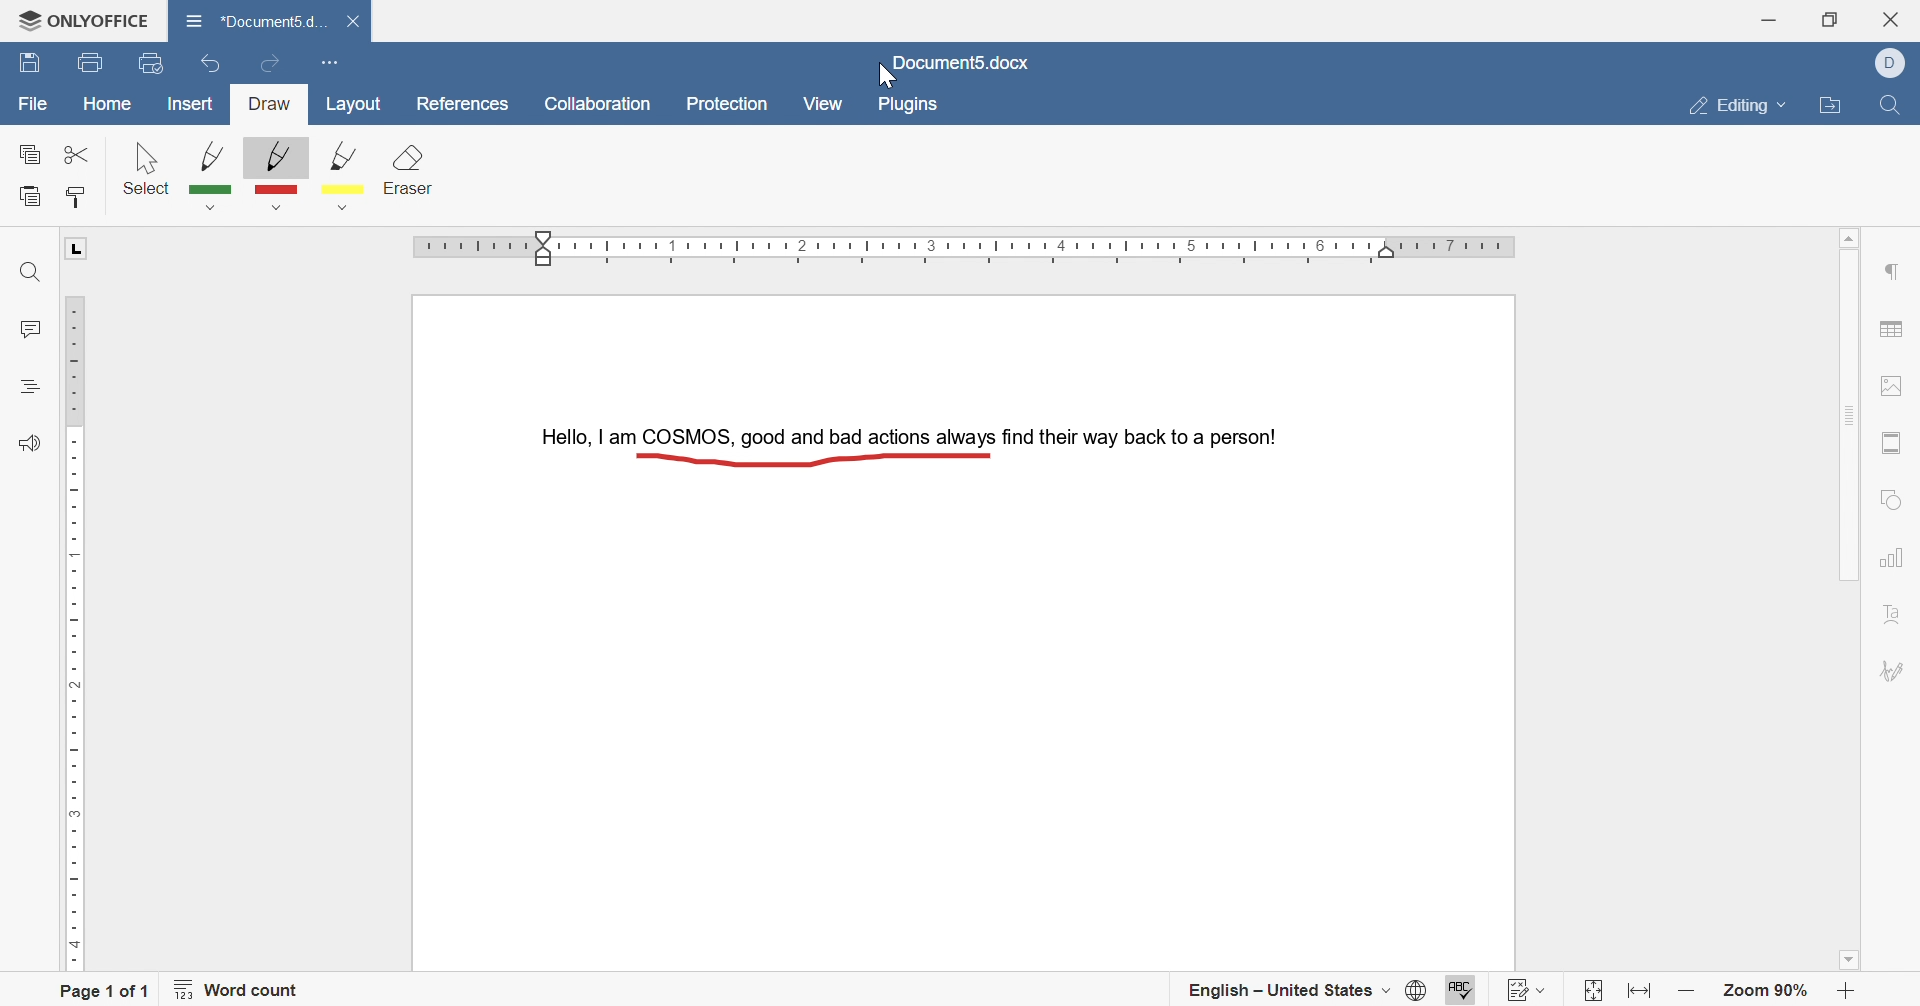  Describe the element at coordinates (270, 59) in the screenshot. I see `redo` at that location.